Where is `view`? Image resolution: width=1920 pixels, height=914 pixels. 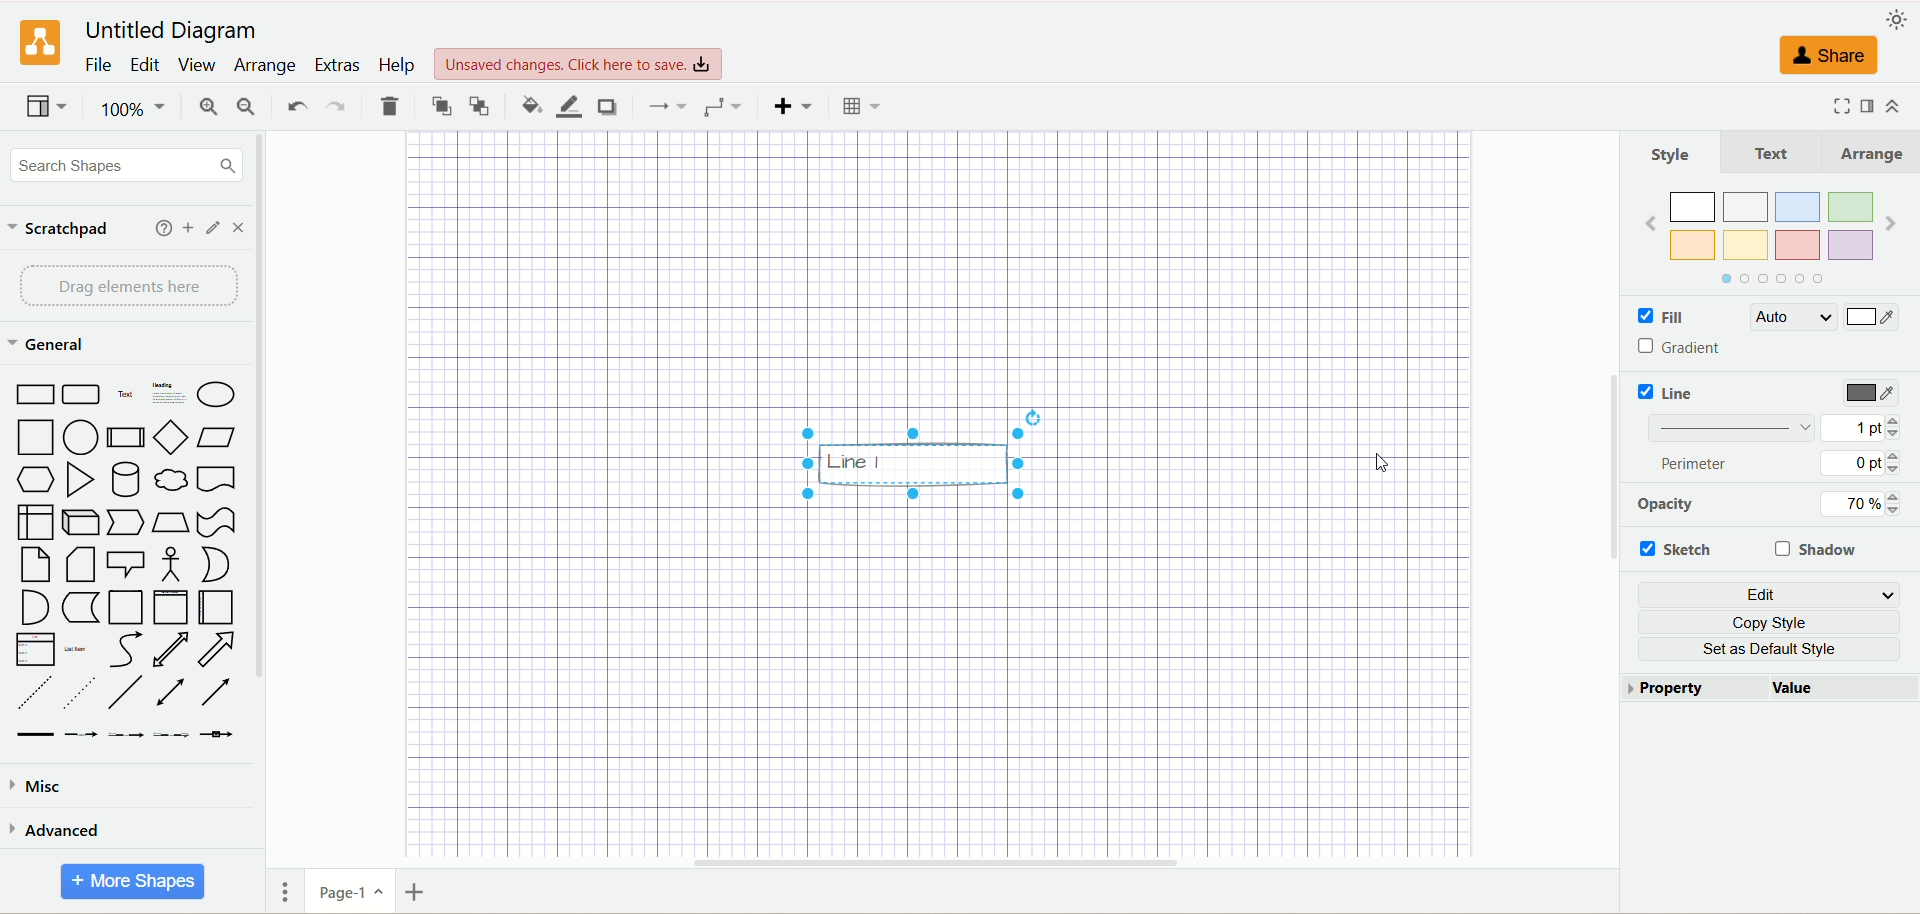 view is located at coordinates (45, 106).